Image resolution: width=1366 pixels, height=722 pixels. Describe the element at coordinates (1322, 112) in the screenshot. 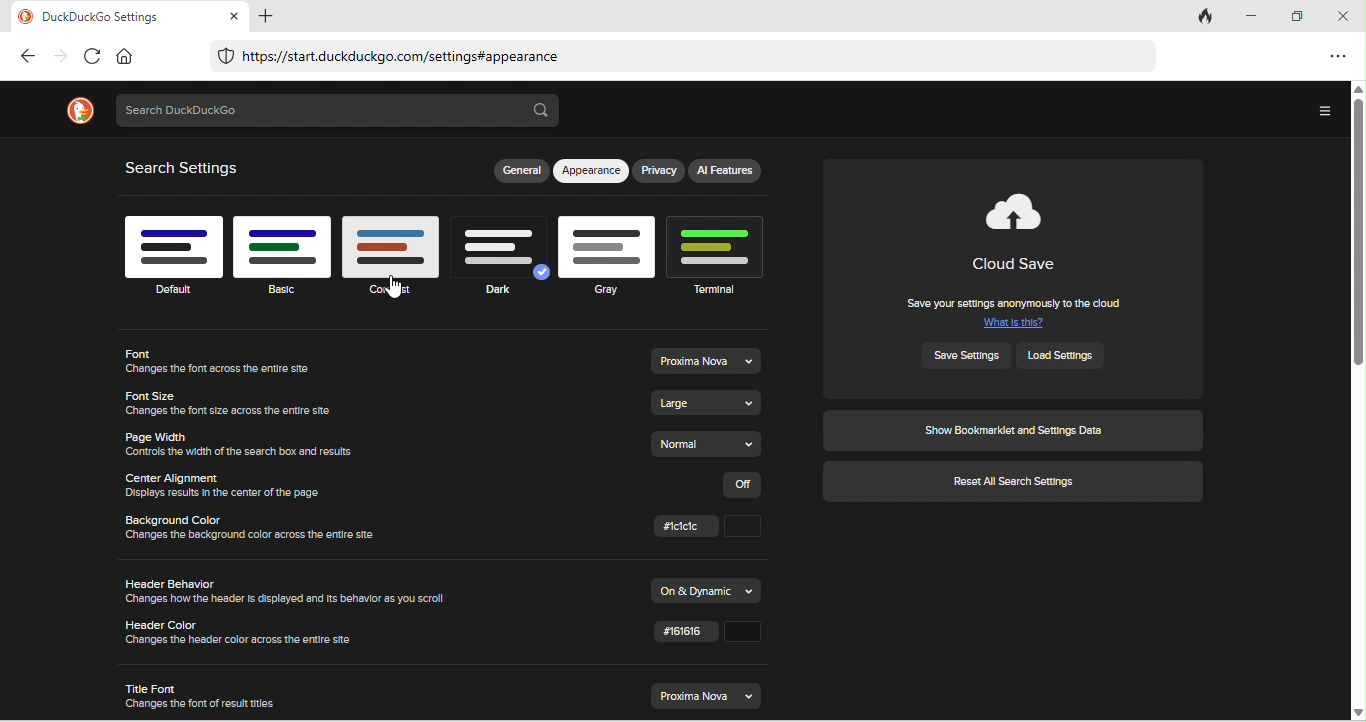

I see `more options` at that location.